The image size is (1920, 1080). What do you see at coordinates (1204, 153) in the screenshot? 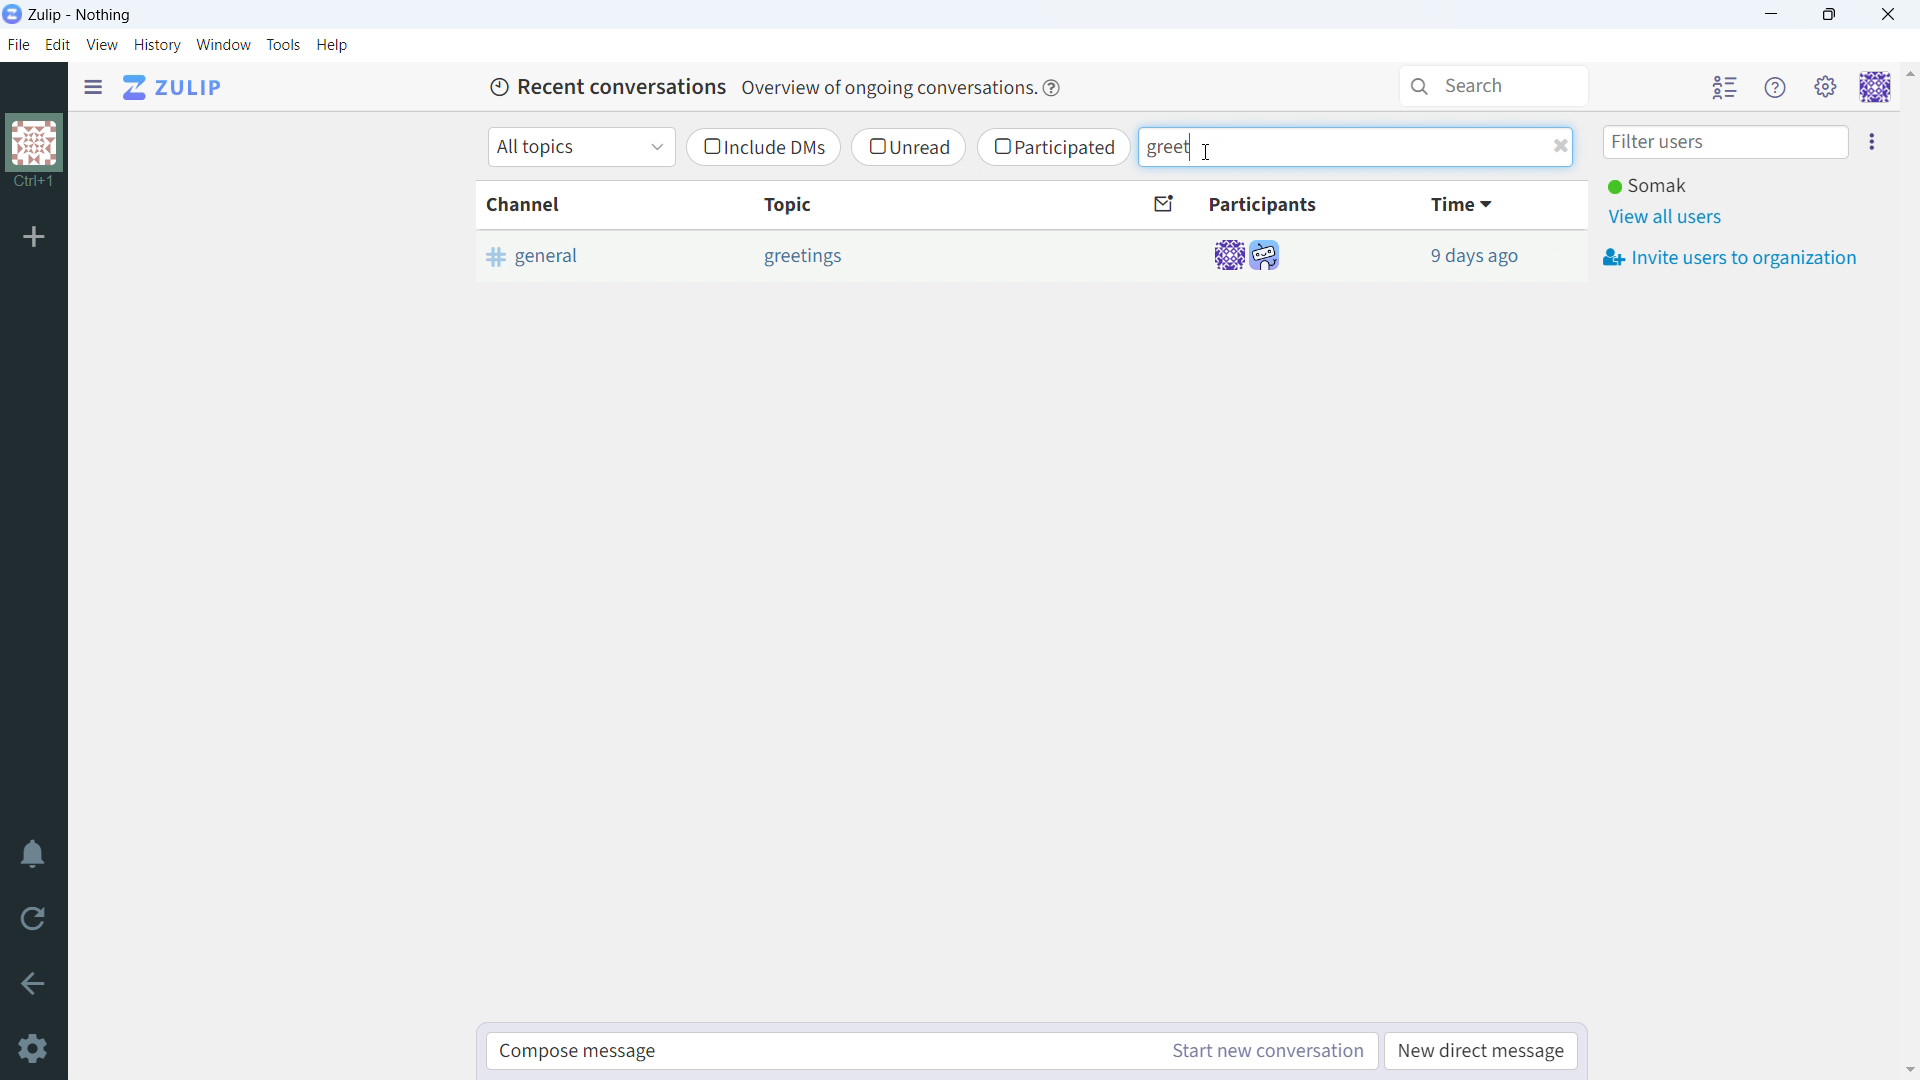
I see `cursor` at bounding box center [1204, 153].